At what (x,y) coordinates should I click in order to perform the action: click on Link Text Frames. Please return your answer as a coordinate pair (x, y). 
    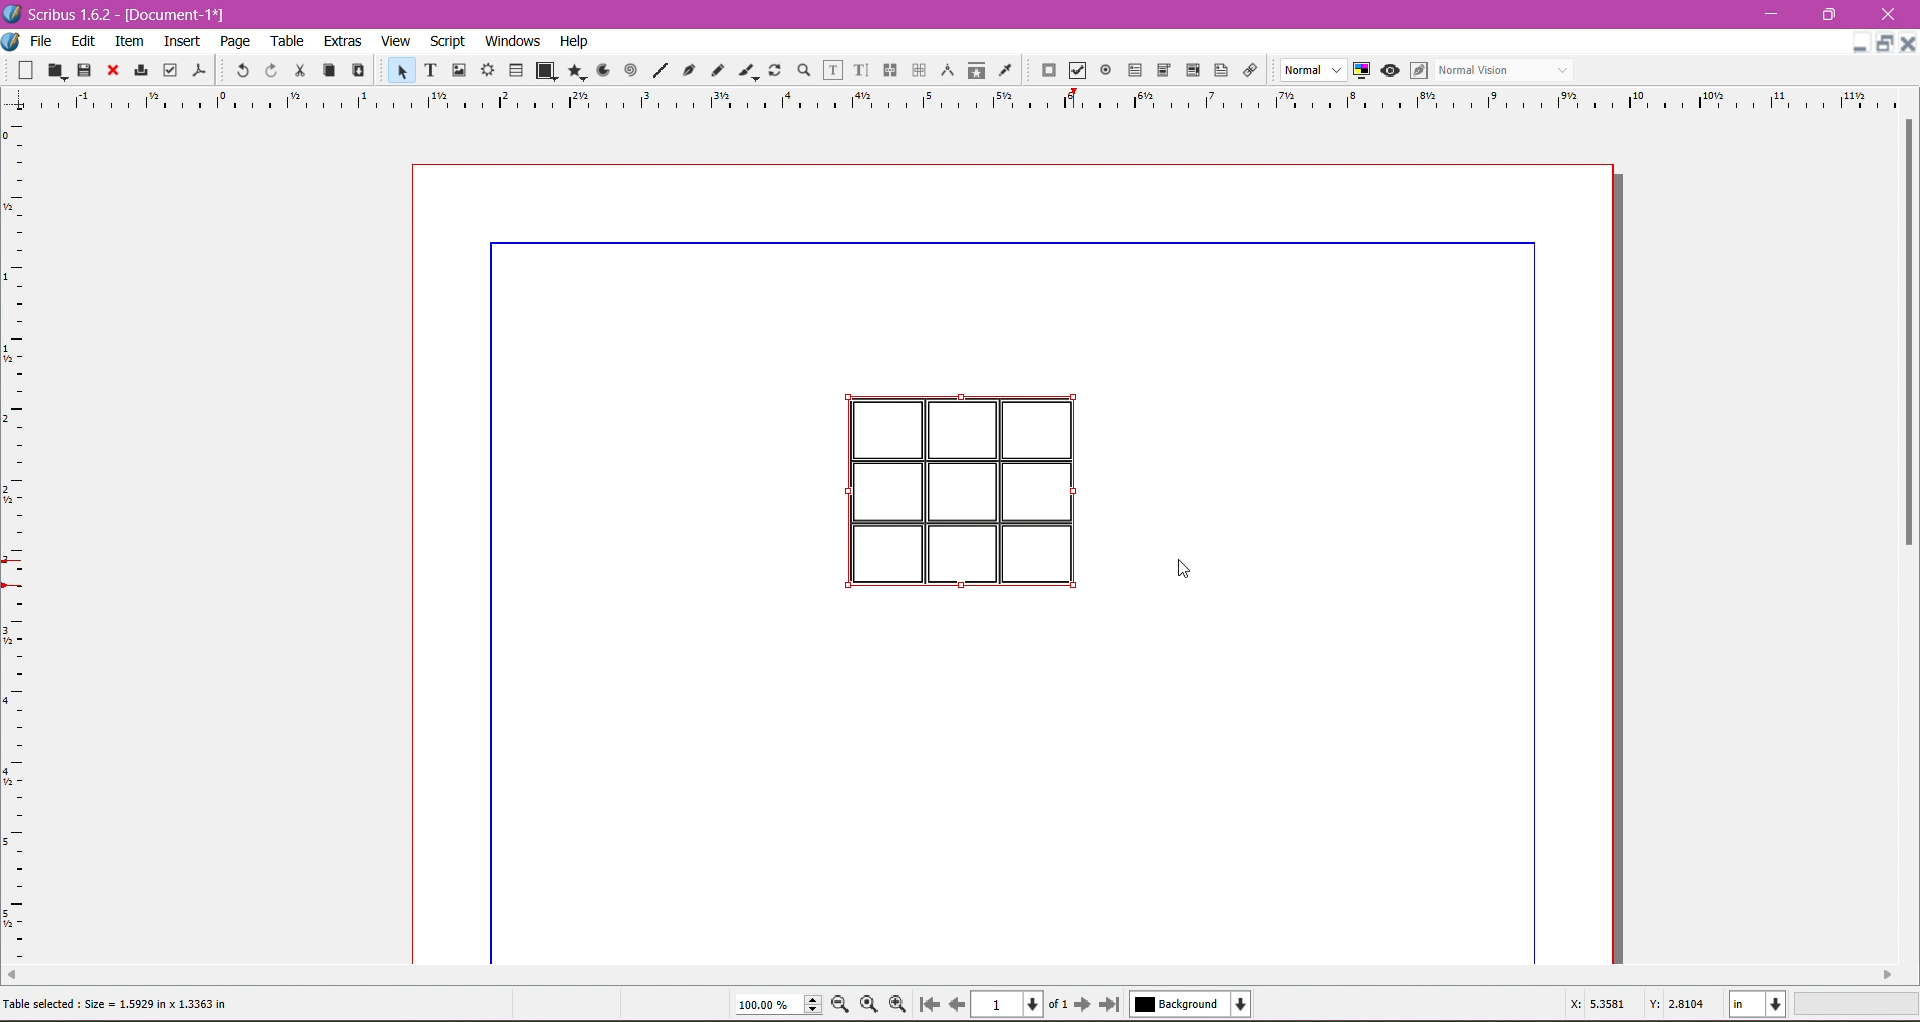
    Looking at the image, I should click on (888, 70).